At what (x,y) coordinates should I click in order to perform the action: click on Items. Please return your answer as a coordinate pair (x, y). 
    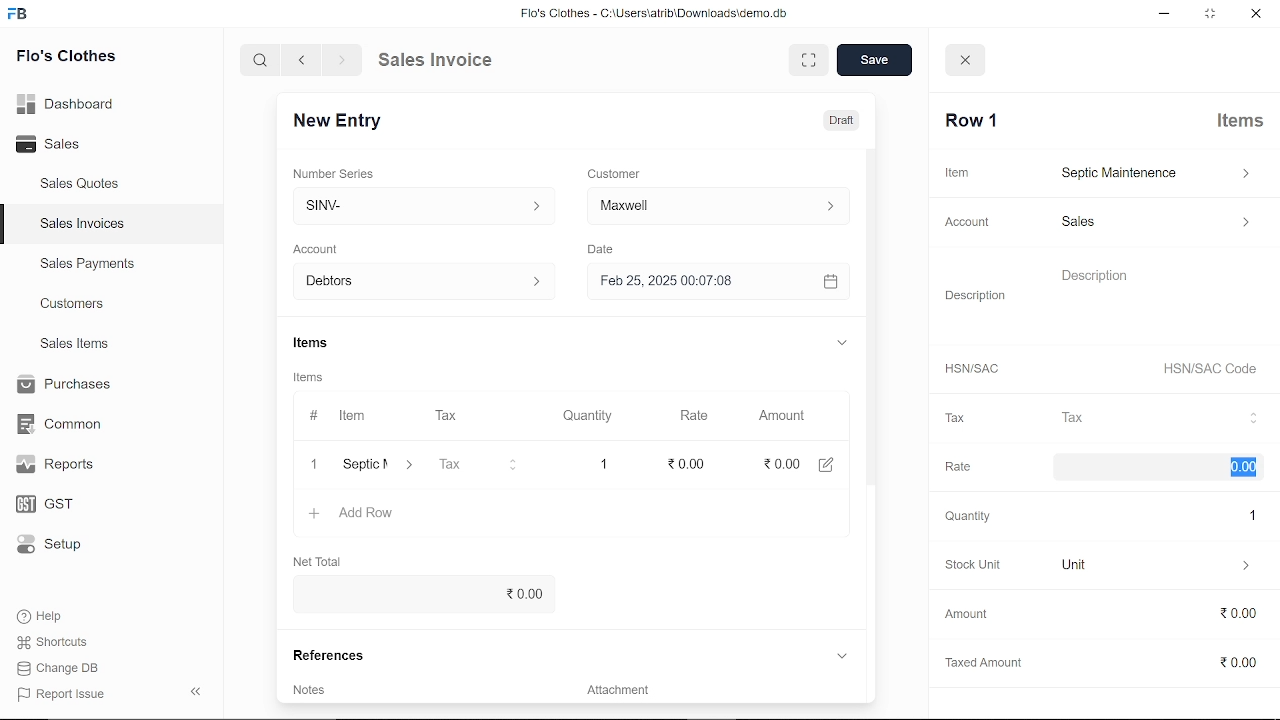
    Looking at the image, I should click on (1242, 123).